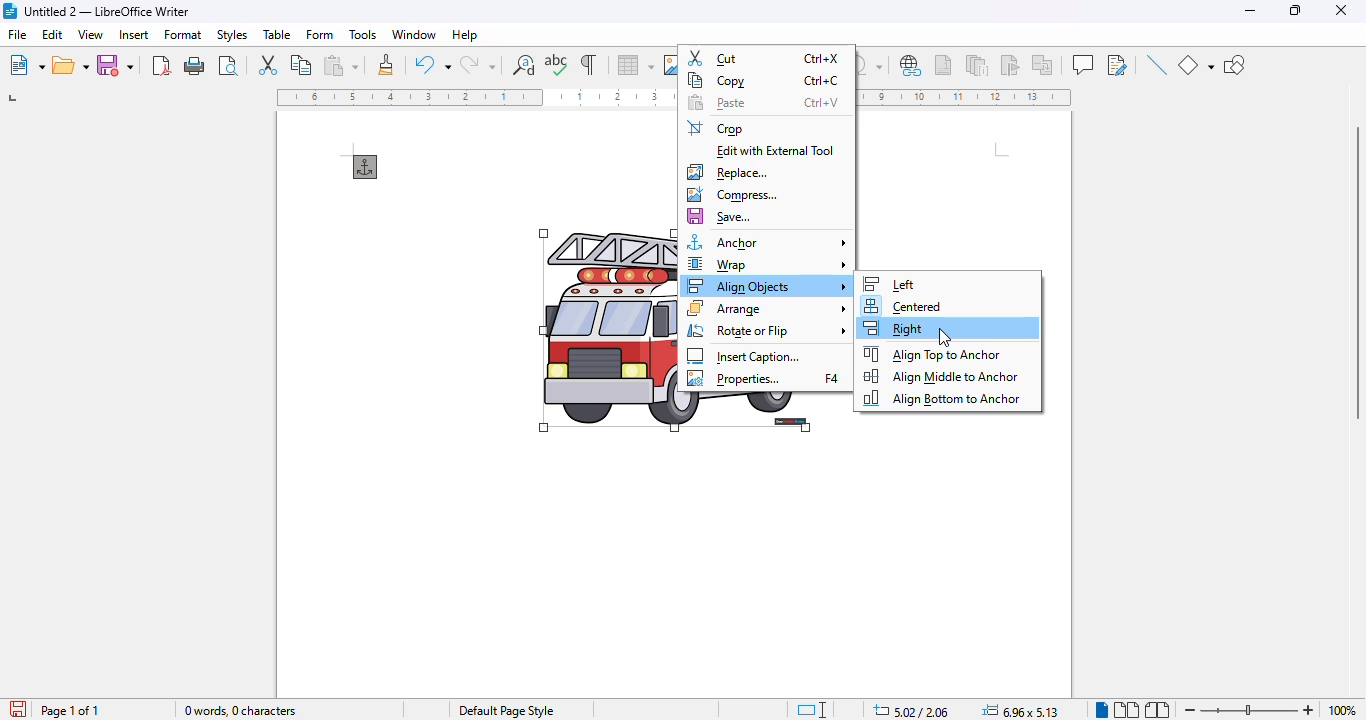 Image resolution: width=1366 pixels, height=720 pixels. What do you see at coordinates (232, 35) in the screenshot?
I see `styles` at bounding box center [232, 35].